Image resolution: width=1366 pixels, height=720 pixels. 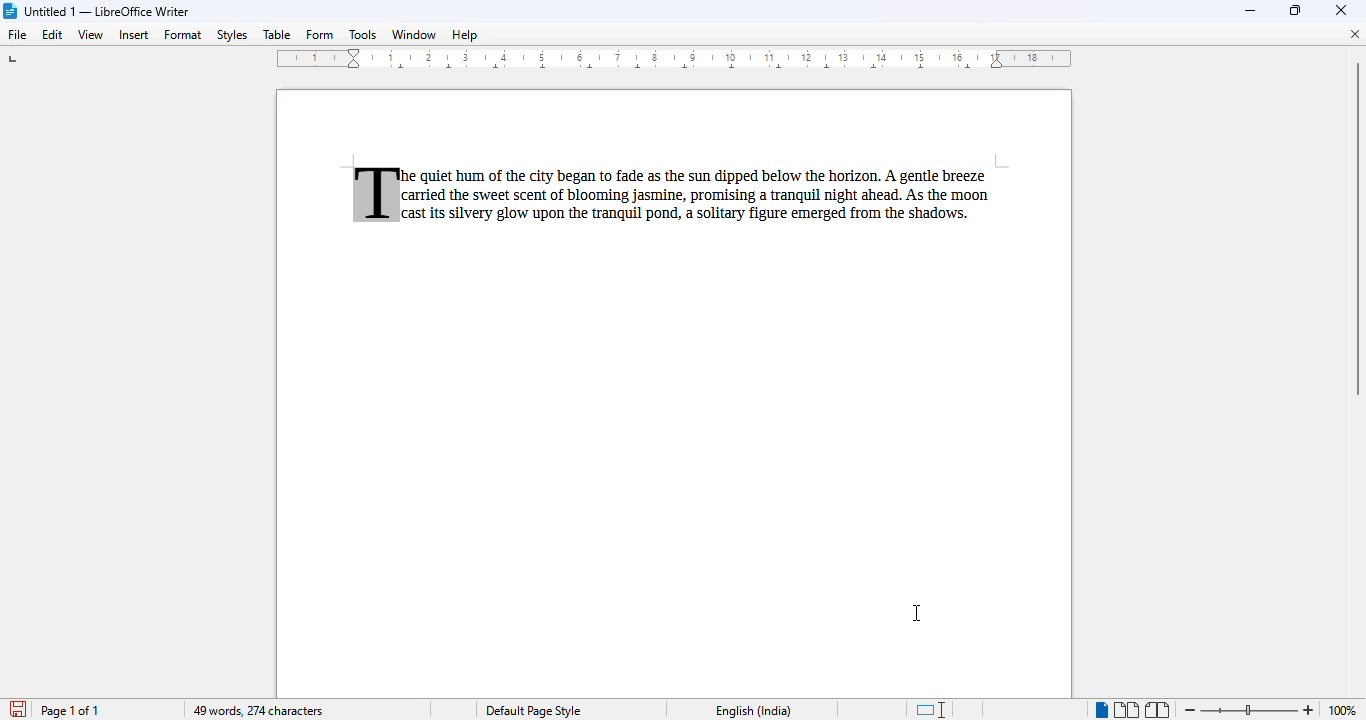 What do you see at coordinates (1353, 228) in the screenshot?
I see `vertical scroll bar` at bounding box center [1353, 228].